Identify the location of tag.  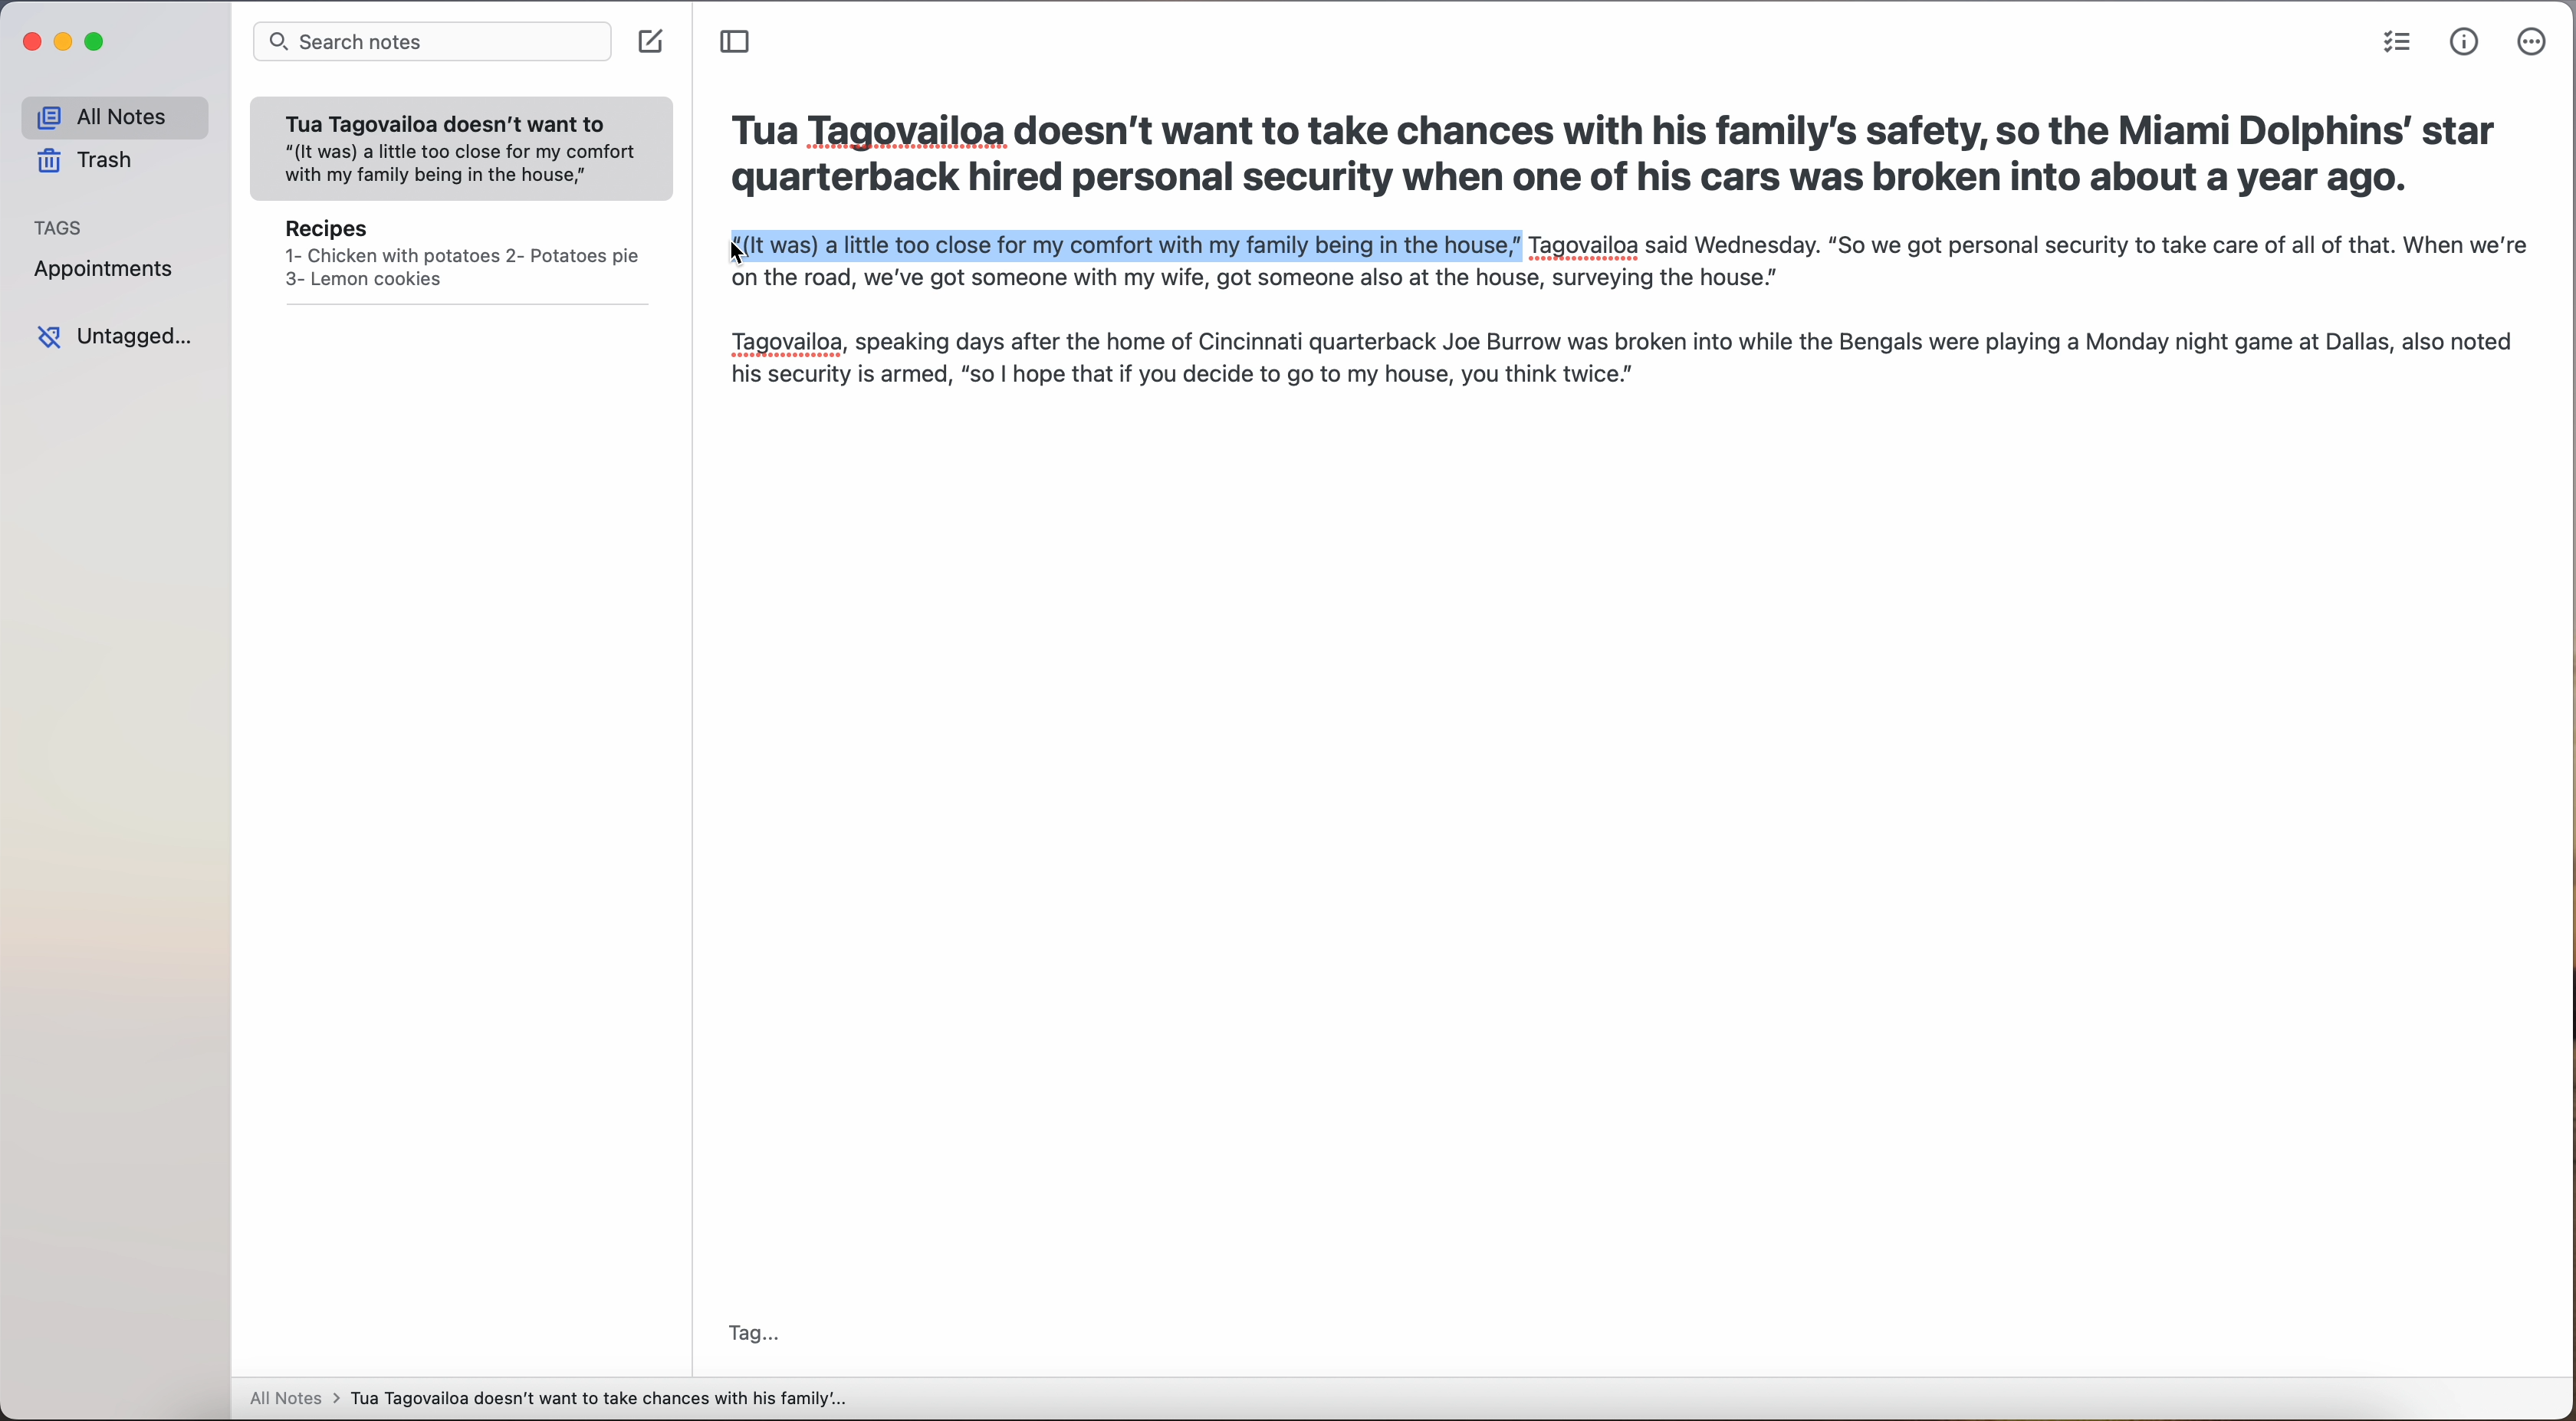
(755, 1335).